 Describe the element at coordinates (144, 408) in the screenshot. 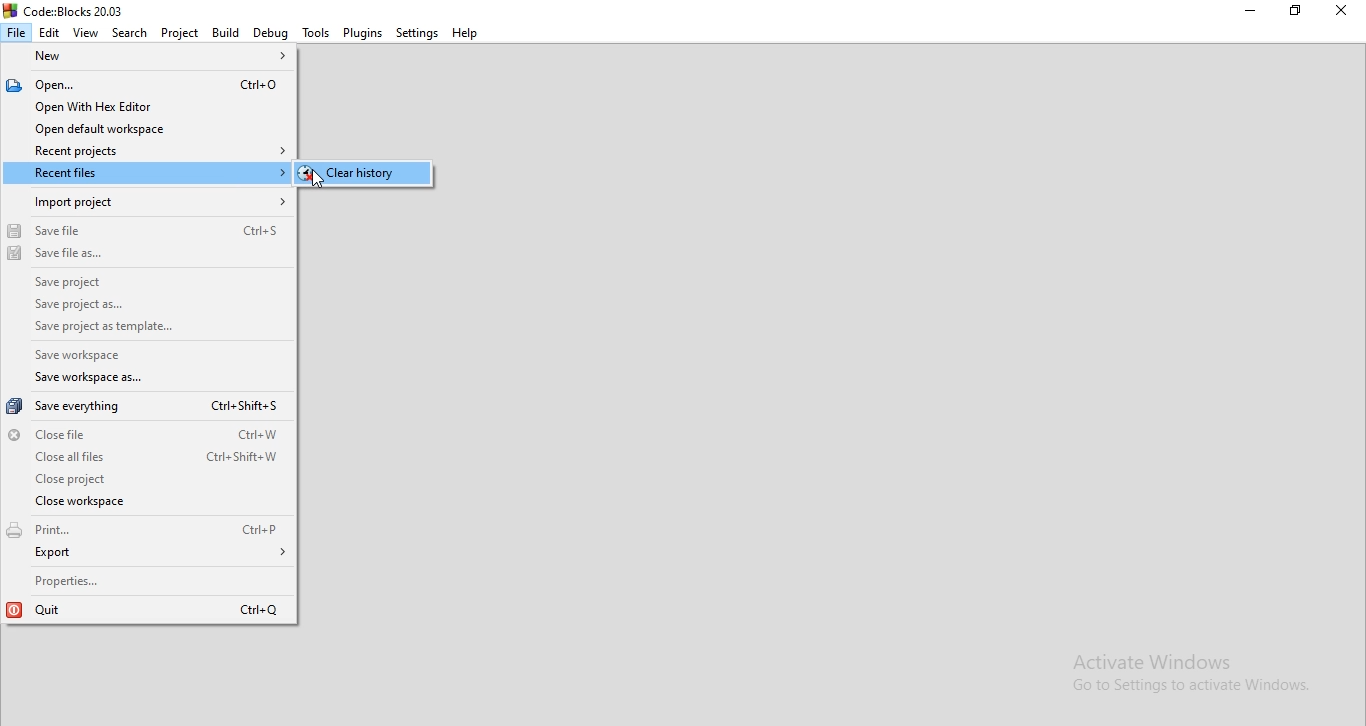

I see `Save everything` at that location.